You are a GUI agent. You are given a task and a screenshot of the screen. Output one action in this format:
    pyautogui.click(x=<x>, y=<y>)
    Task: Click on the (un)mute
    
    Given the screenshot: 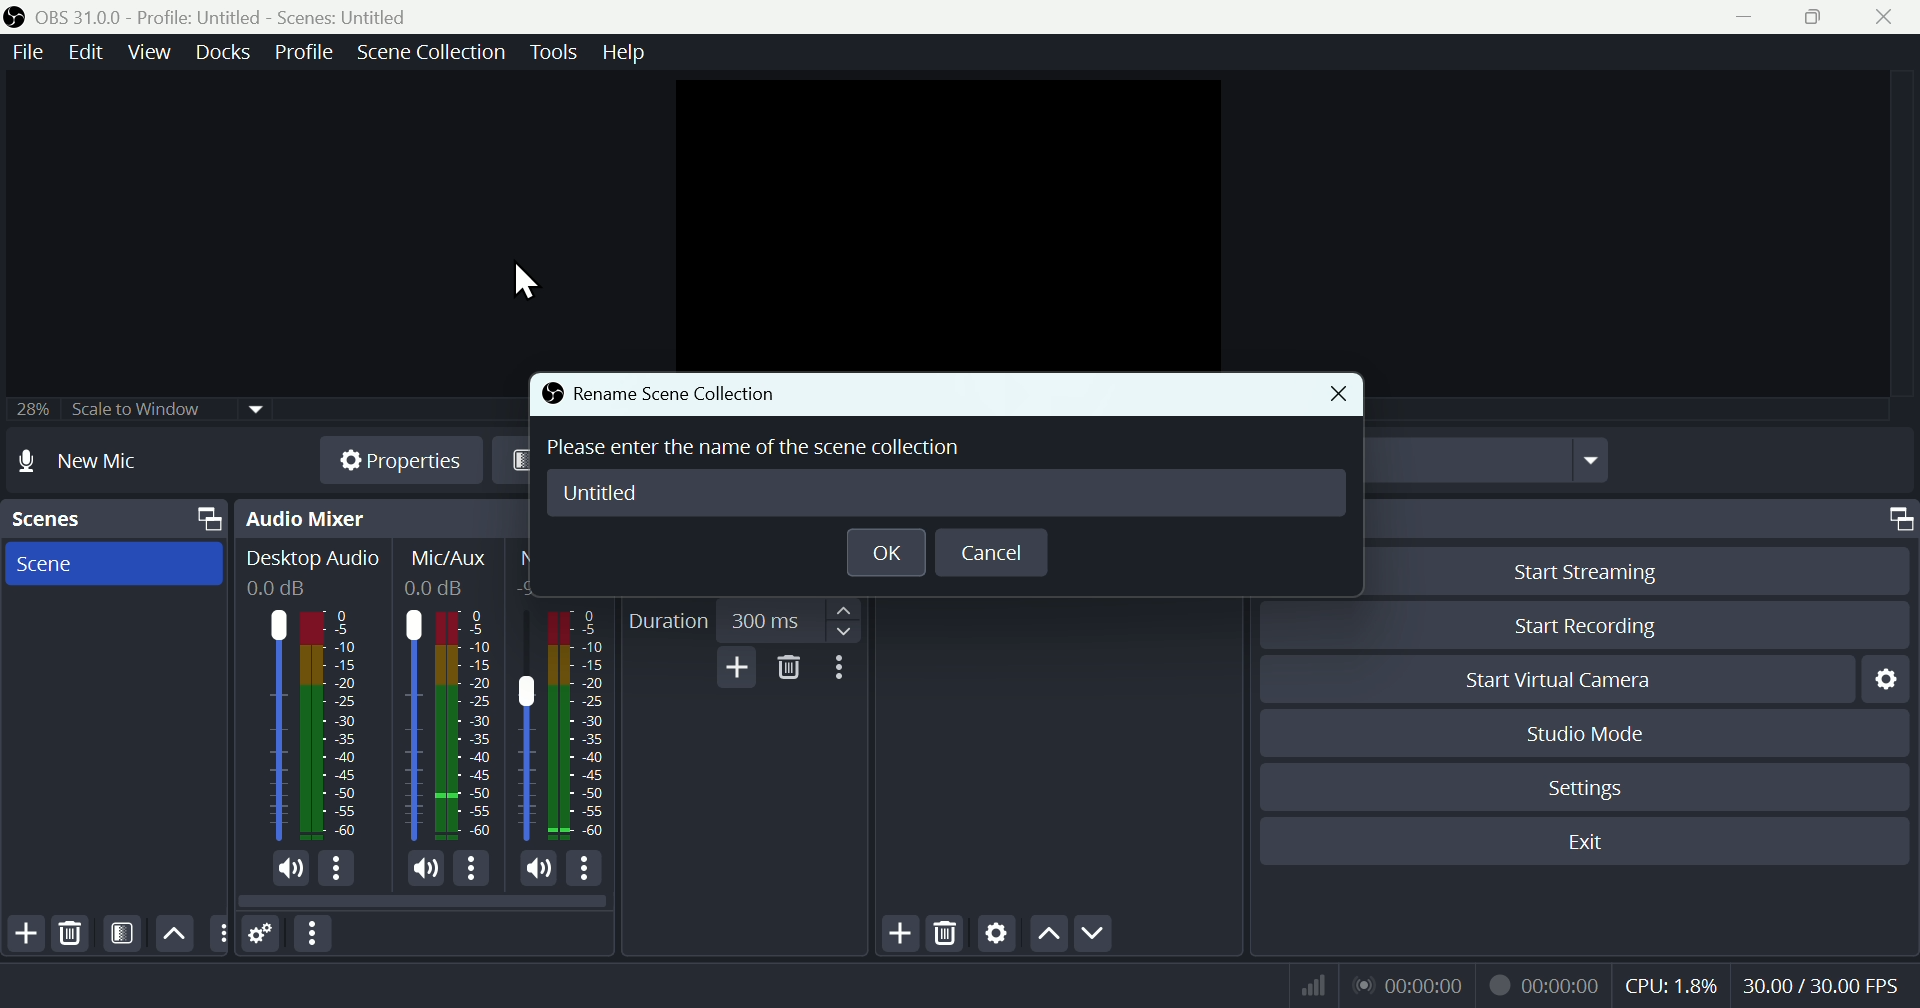 What is the action you would take?
    pyautogui.click(x=540, y=871)
    